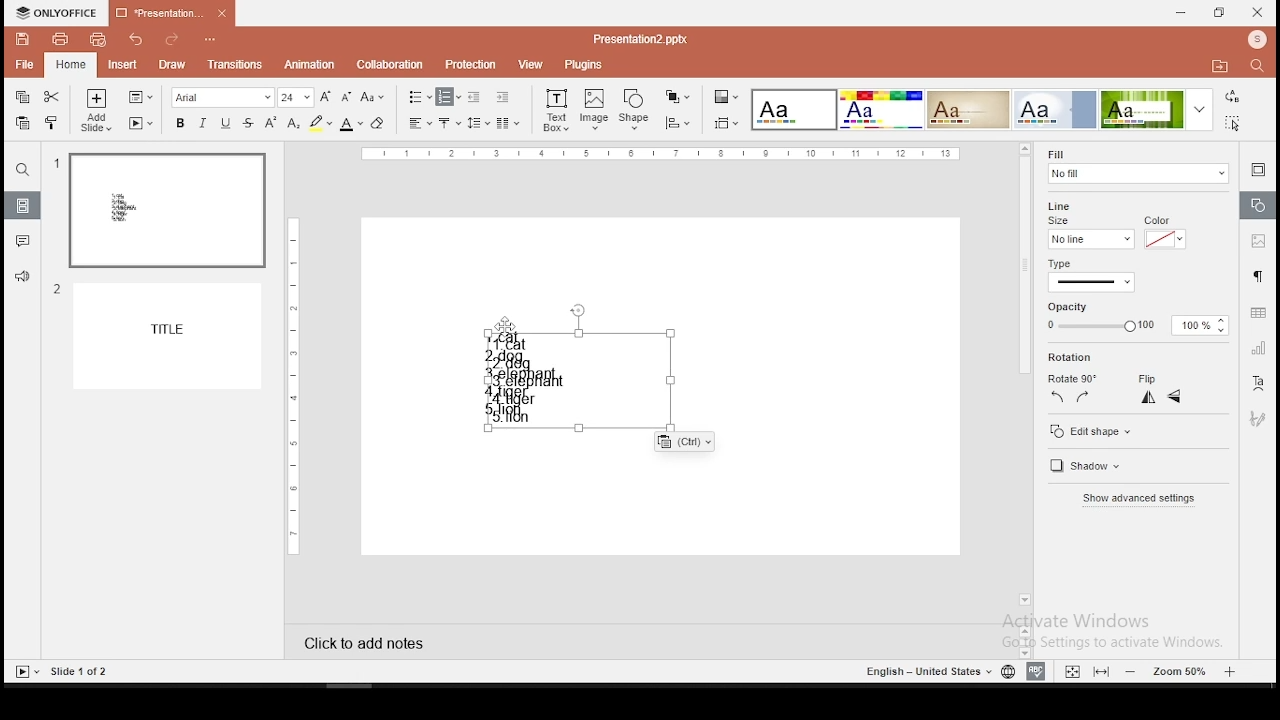 The height and width of the screenshot is (720, 1280). I want to click on line color, so click(1164, 233).